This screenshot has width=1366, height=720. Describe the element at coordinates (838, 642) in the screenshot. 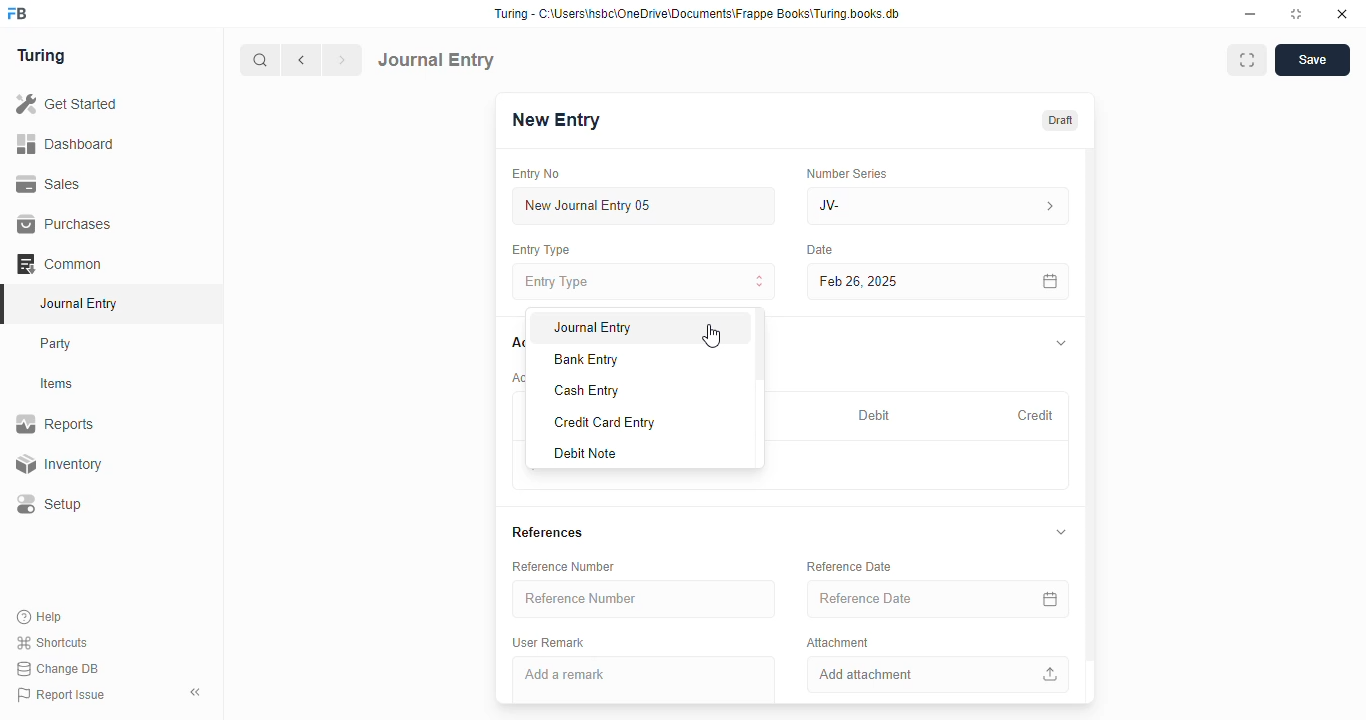

I see `attachment` at that location.